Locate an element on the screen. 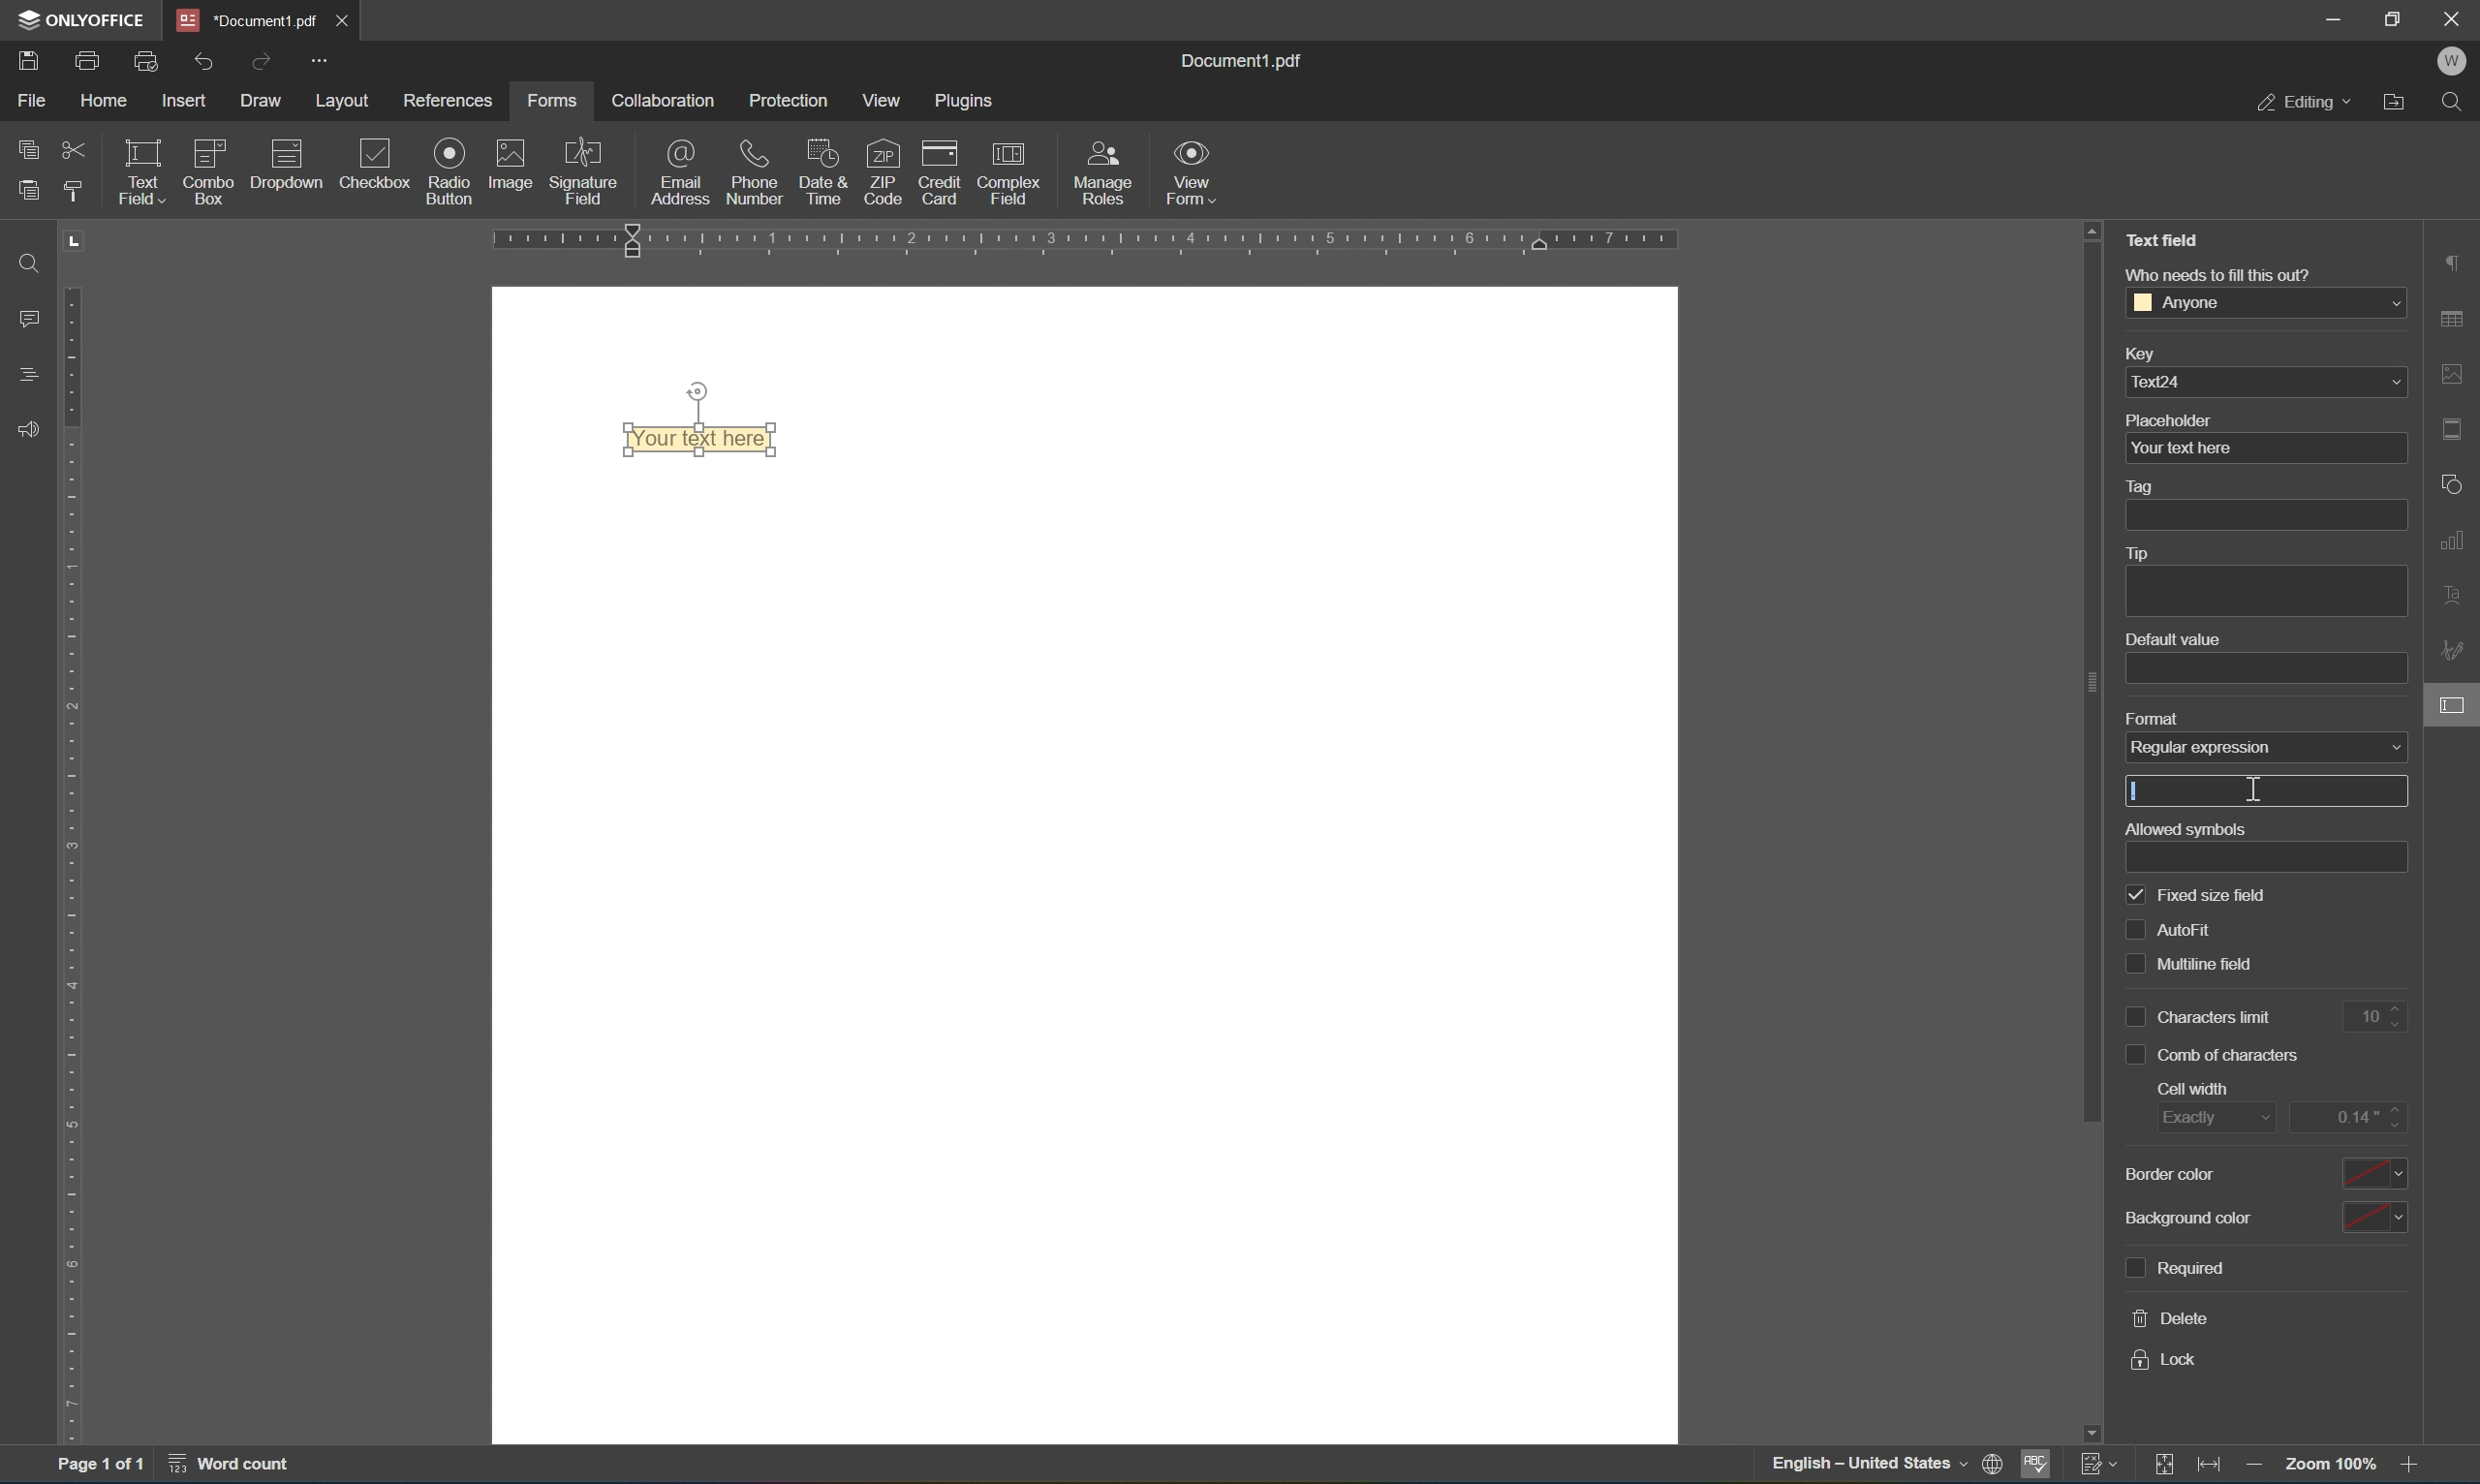 This screenshot has height=1484, width=2480. text24 is located at coordinates (2267, 381).